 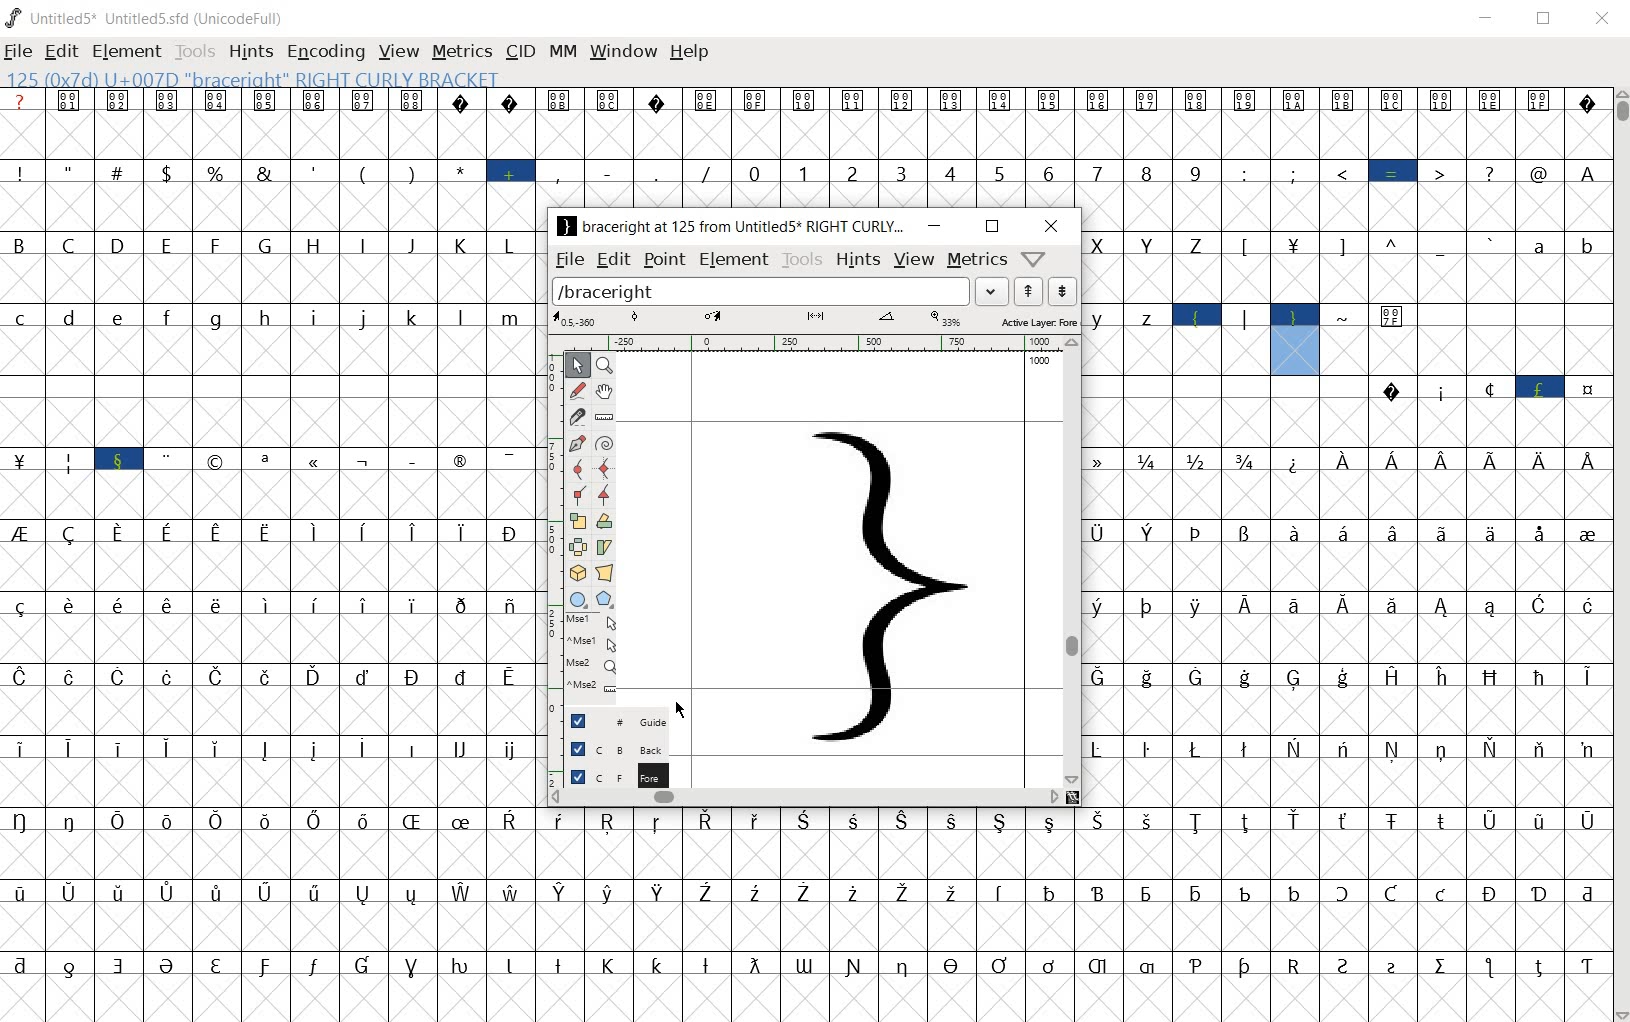 I want to click on TOOLS, so click(x=193, y=53).